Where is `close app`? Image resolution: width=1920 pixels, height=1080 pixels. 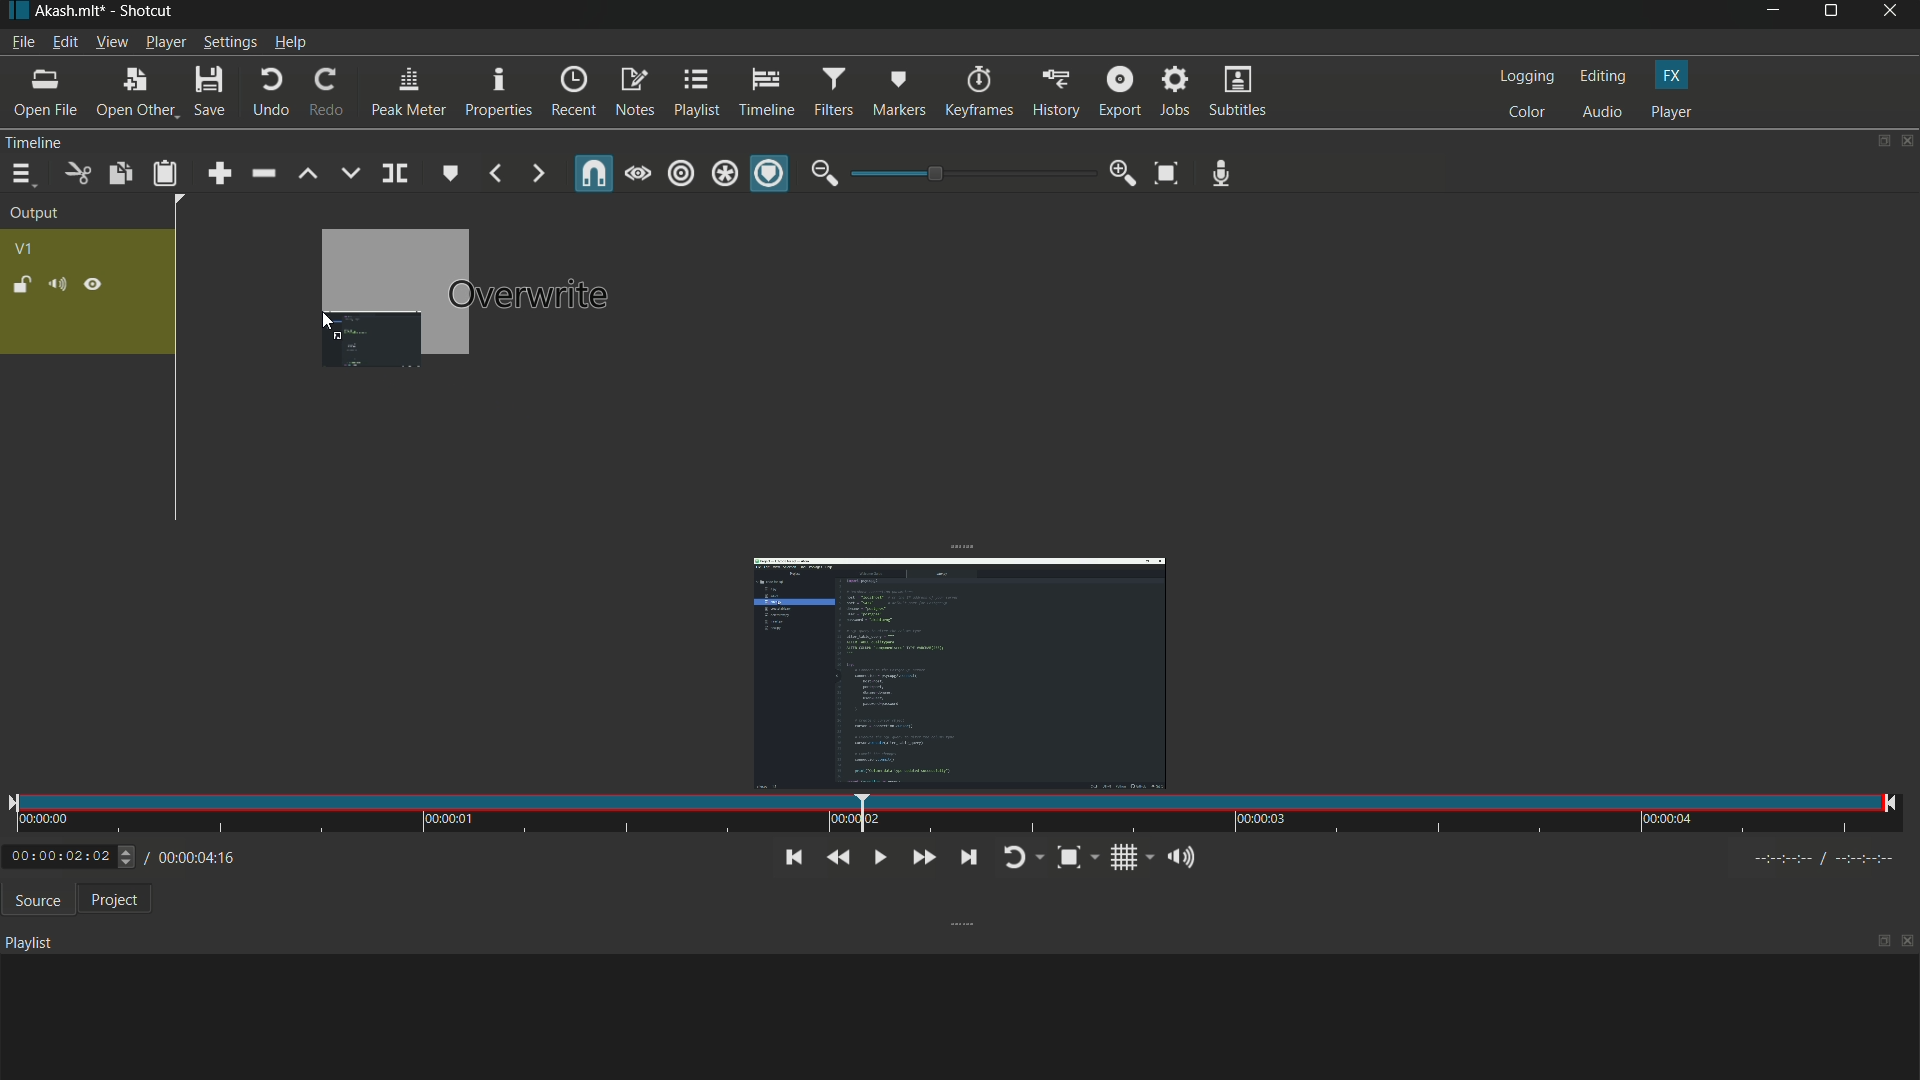 close app is located at coordinates (1894, 15).